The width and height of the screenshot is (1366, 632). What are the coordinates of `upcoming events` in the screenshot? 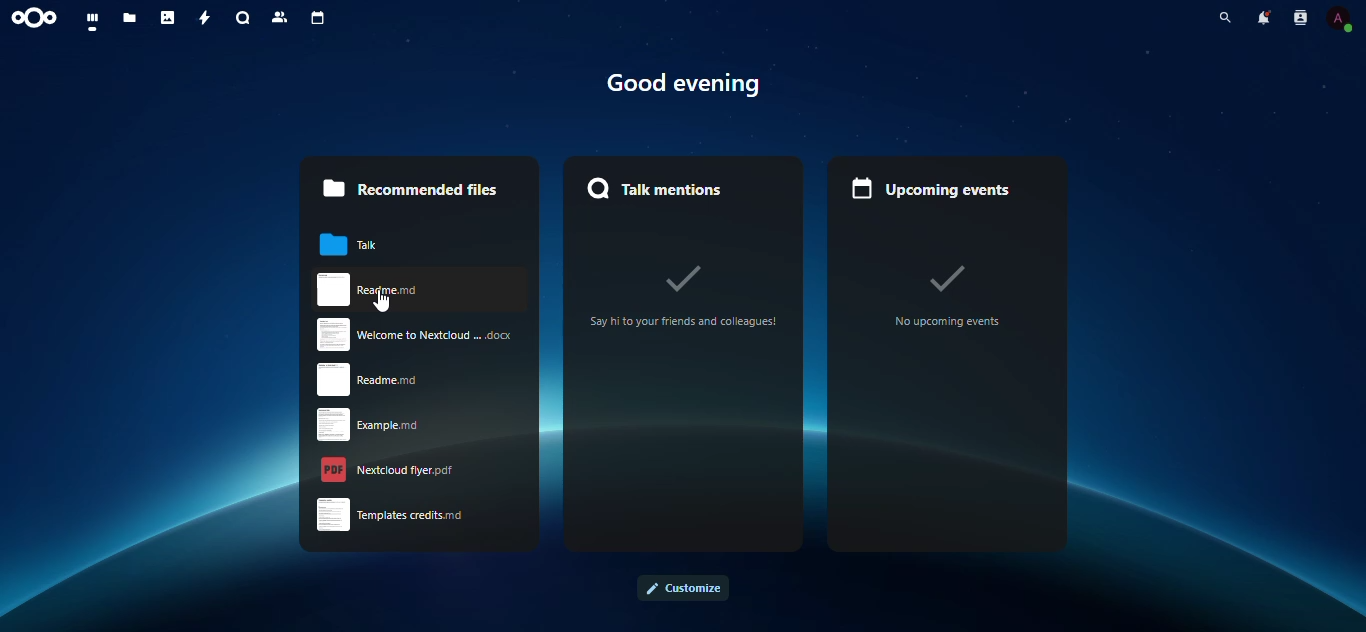 It's located at (932, 190).